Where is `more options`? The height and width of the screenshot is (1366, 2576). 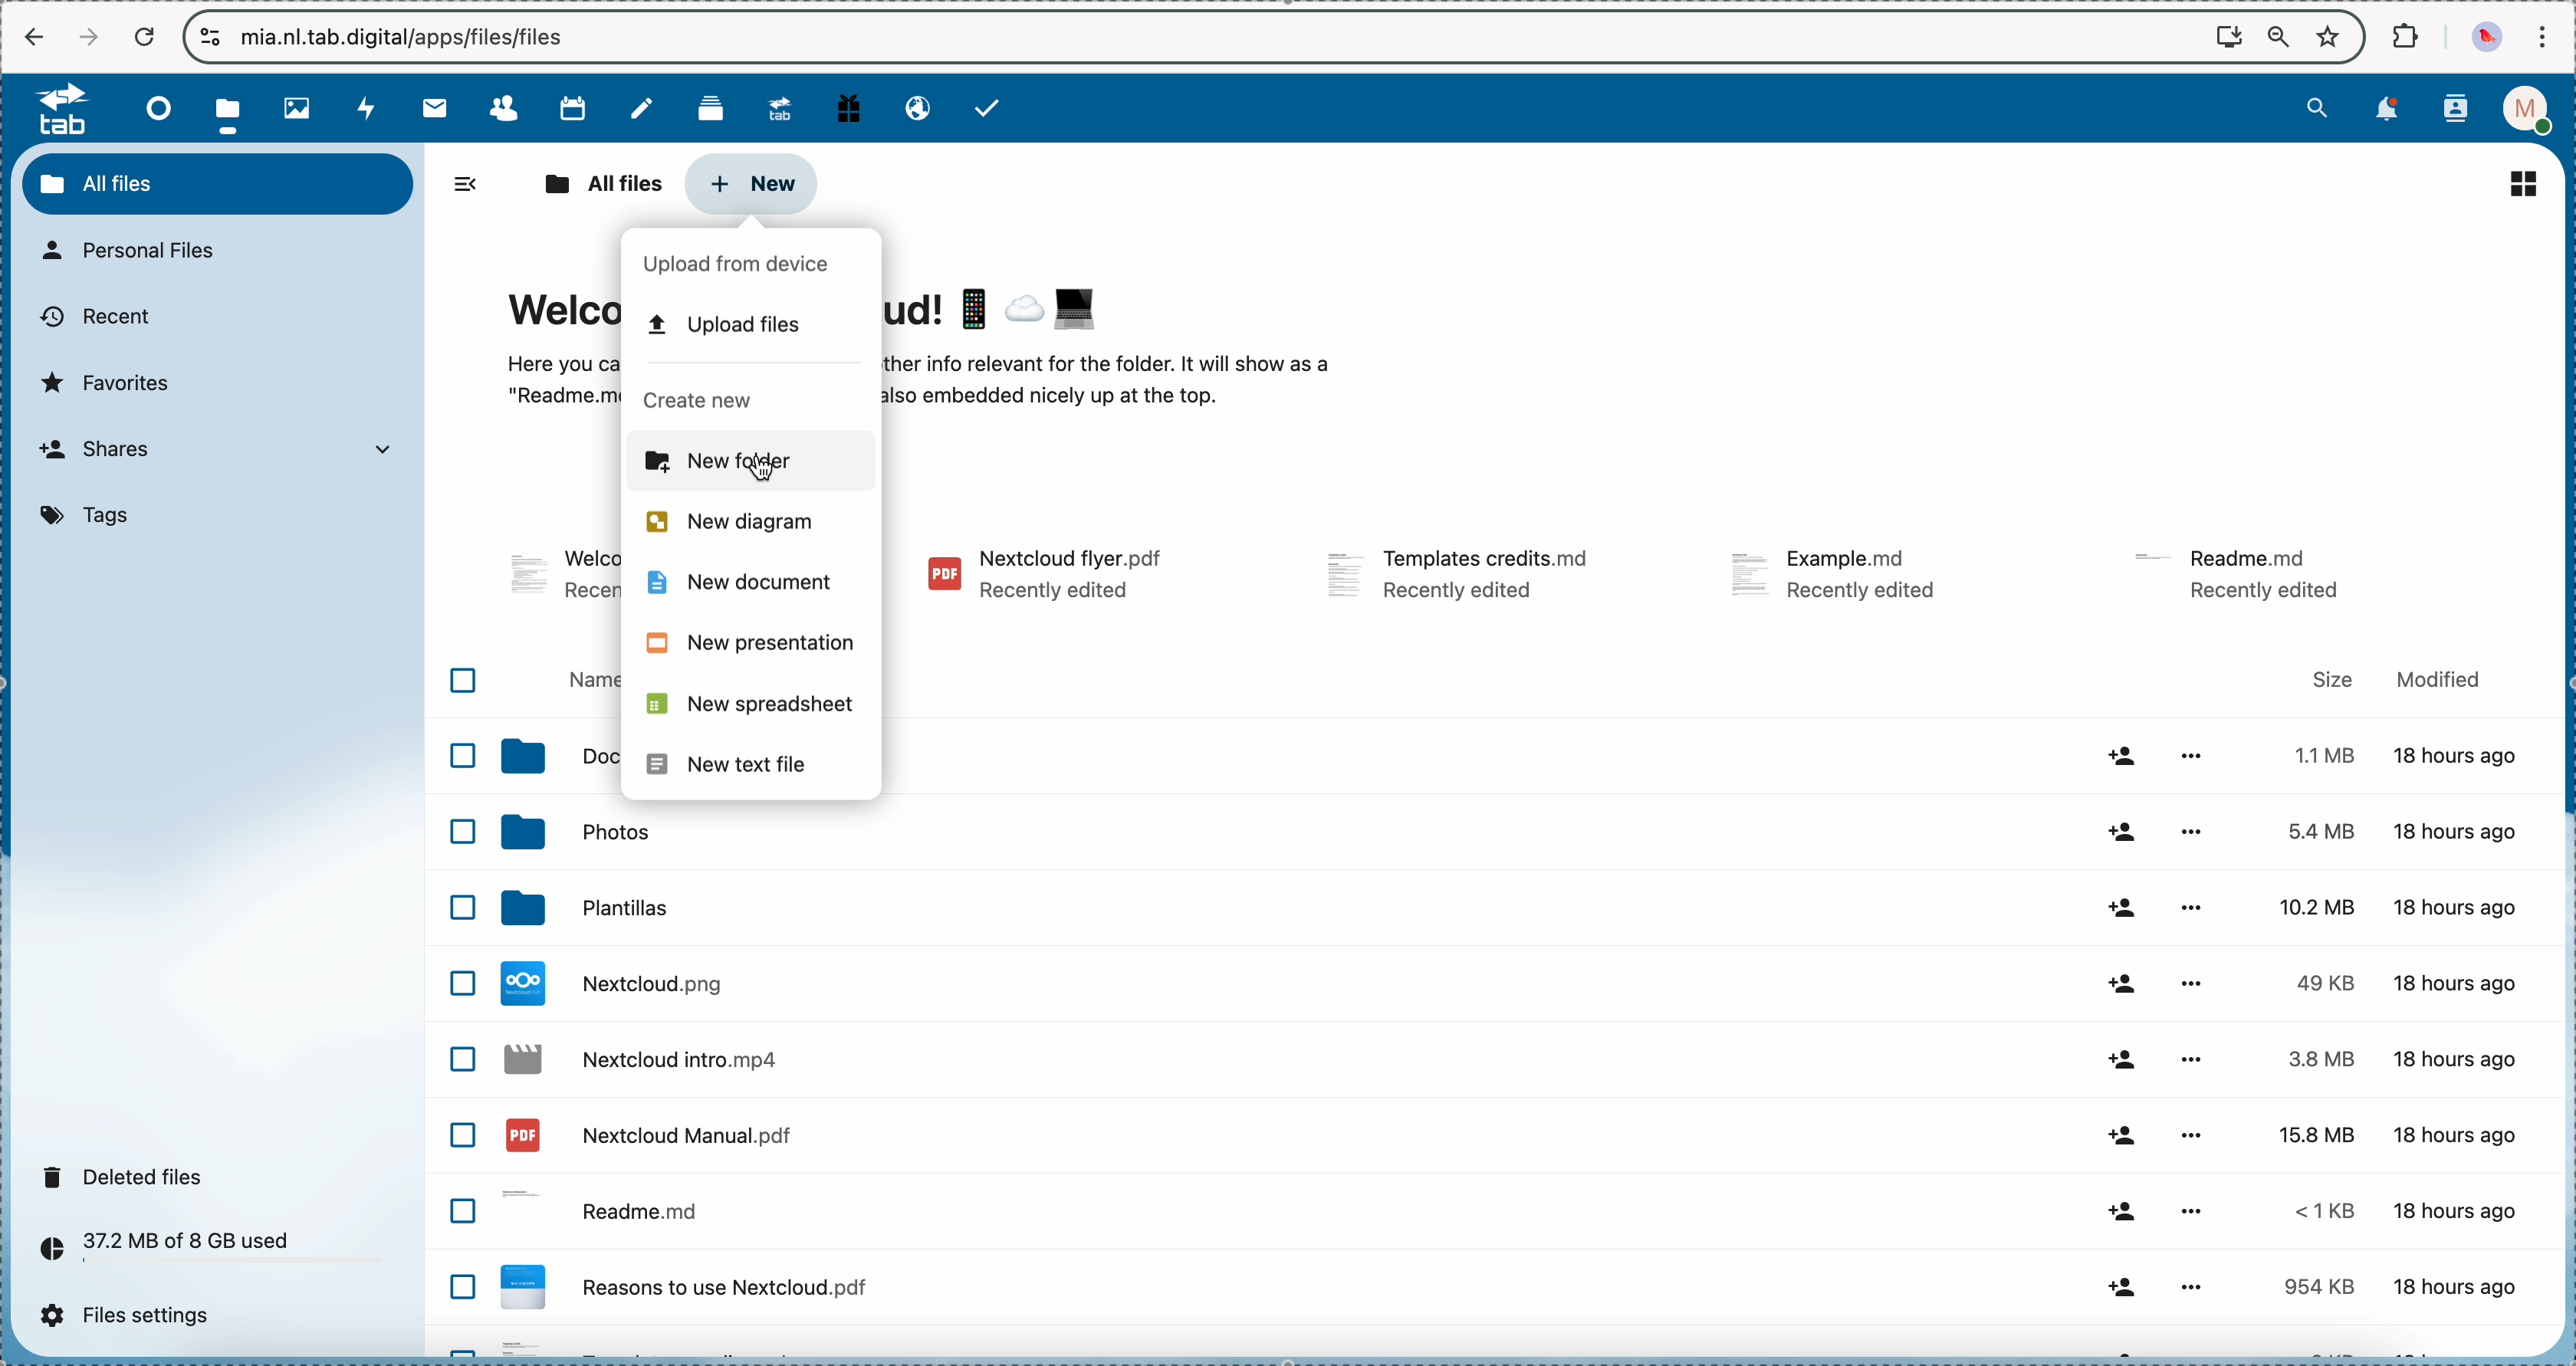
more options is located at coordinates (2194, 1134).